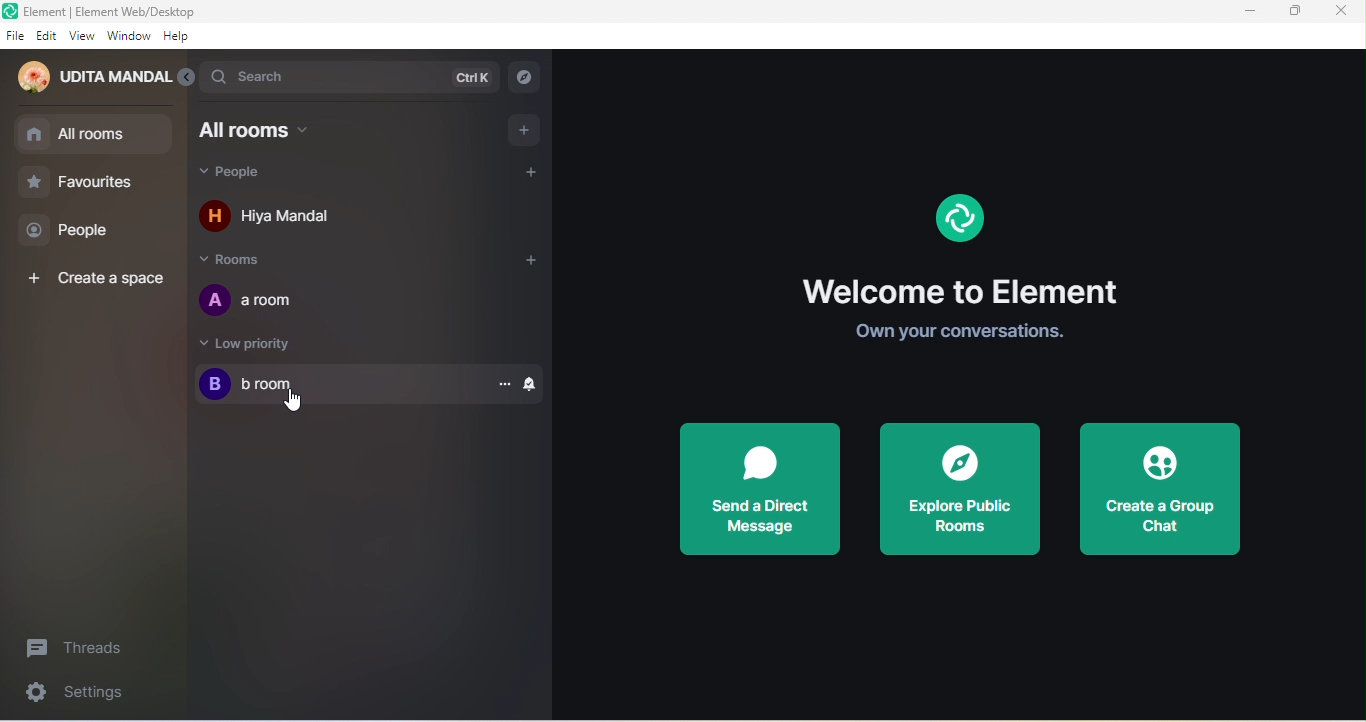  Describe the element at coordinates (1162, 484) in the screenshot. I see `create a group chat` at that location.